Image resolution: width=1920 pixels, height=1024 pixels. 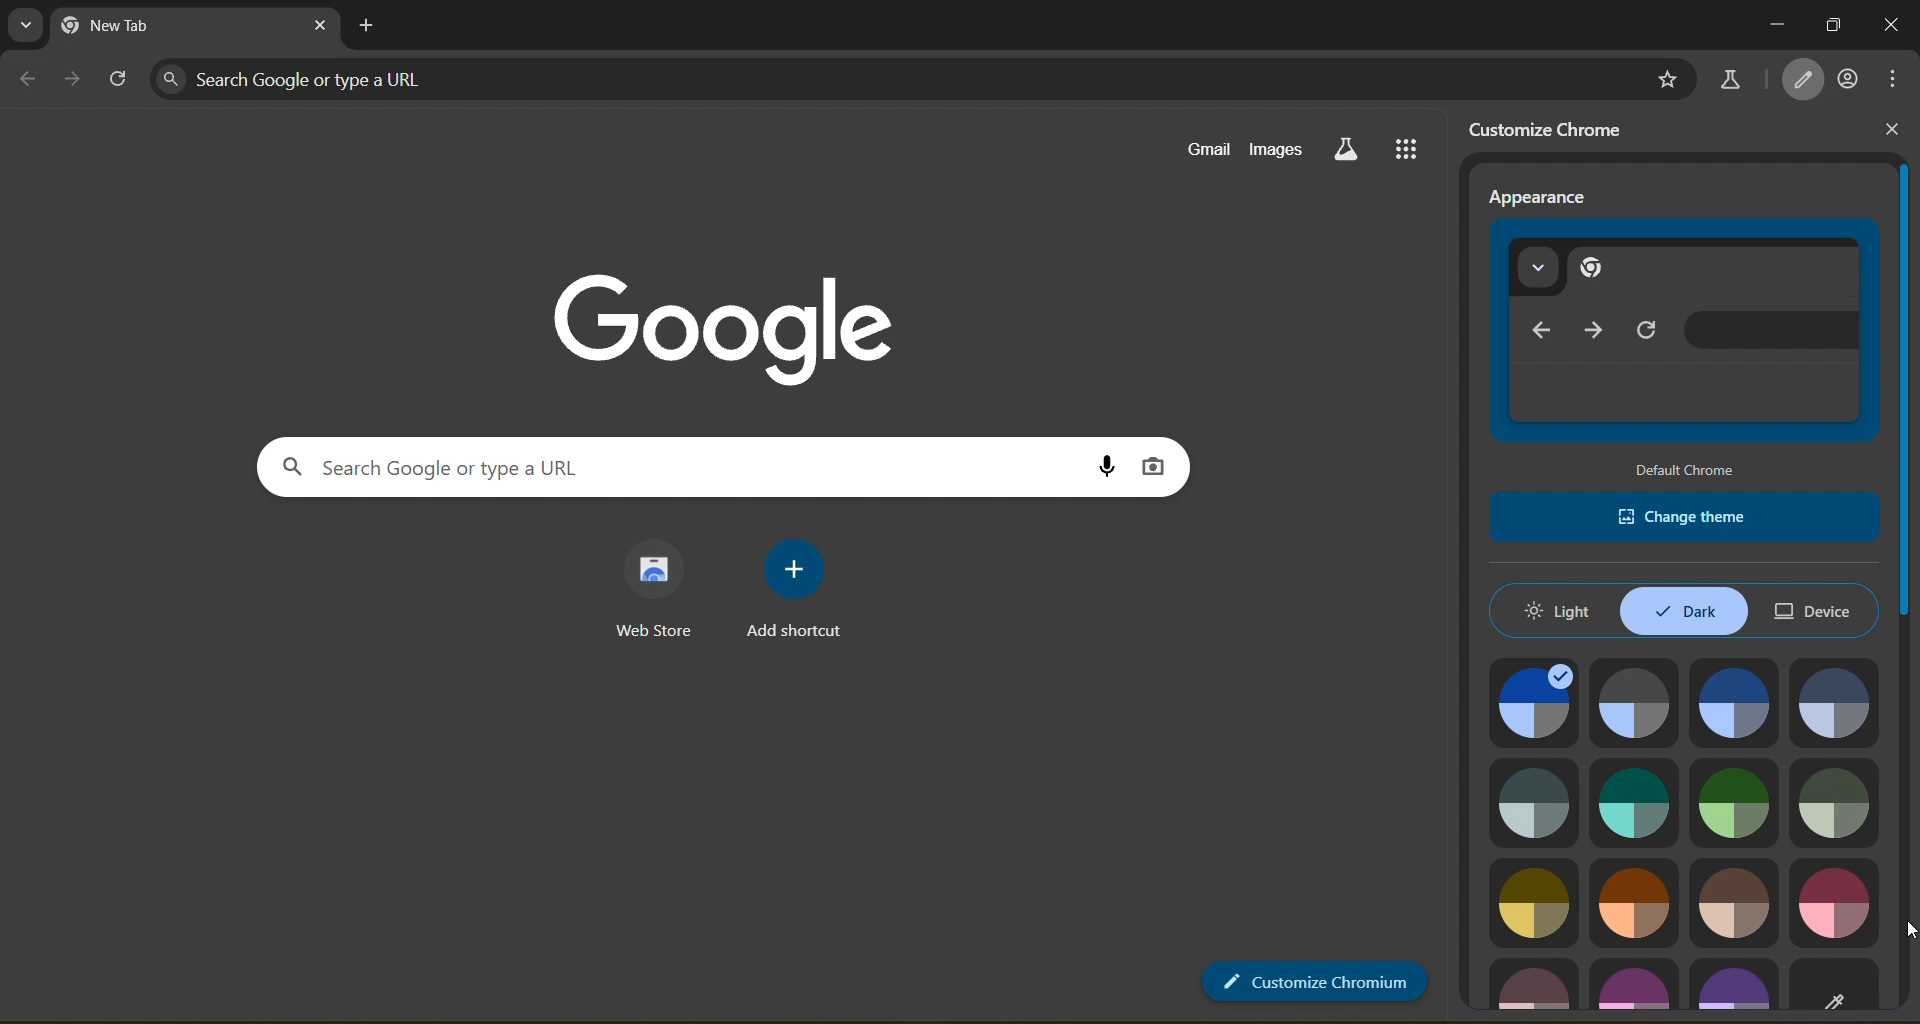 I want to click on image, so click(x=1734, y=903).